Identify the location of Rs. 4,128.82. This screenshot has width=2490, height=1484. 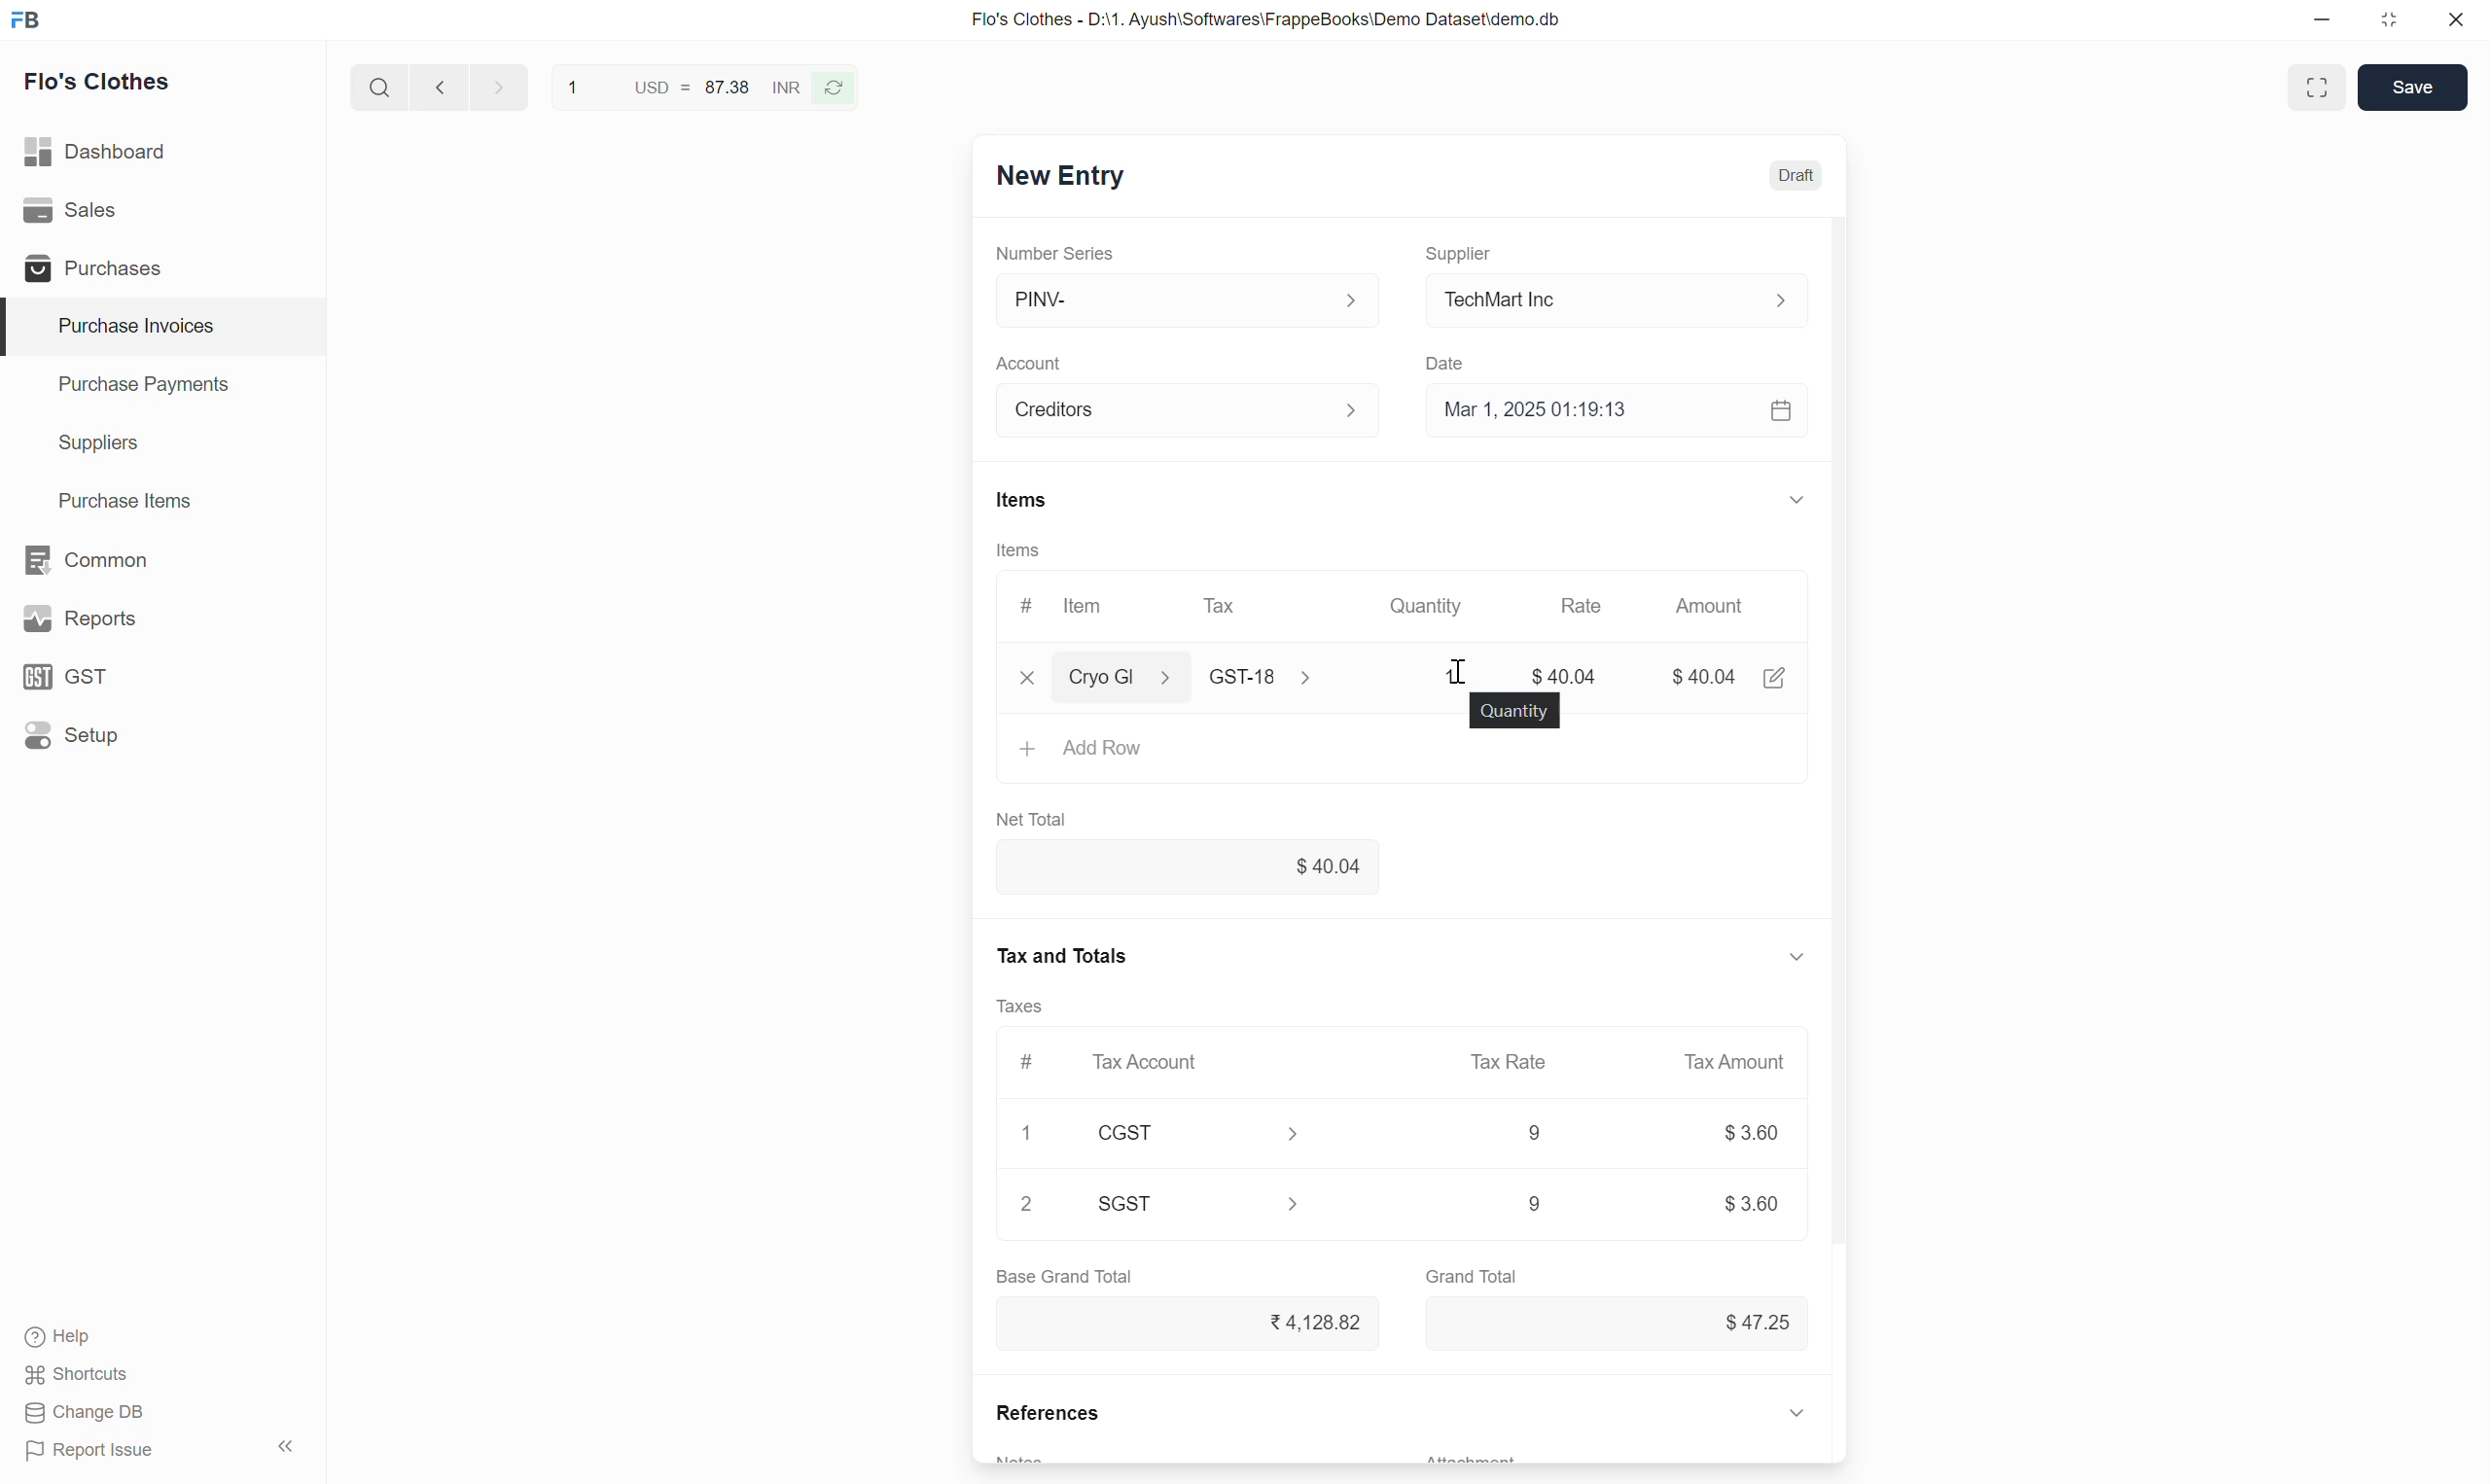
(1306, 1320).